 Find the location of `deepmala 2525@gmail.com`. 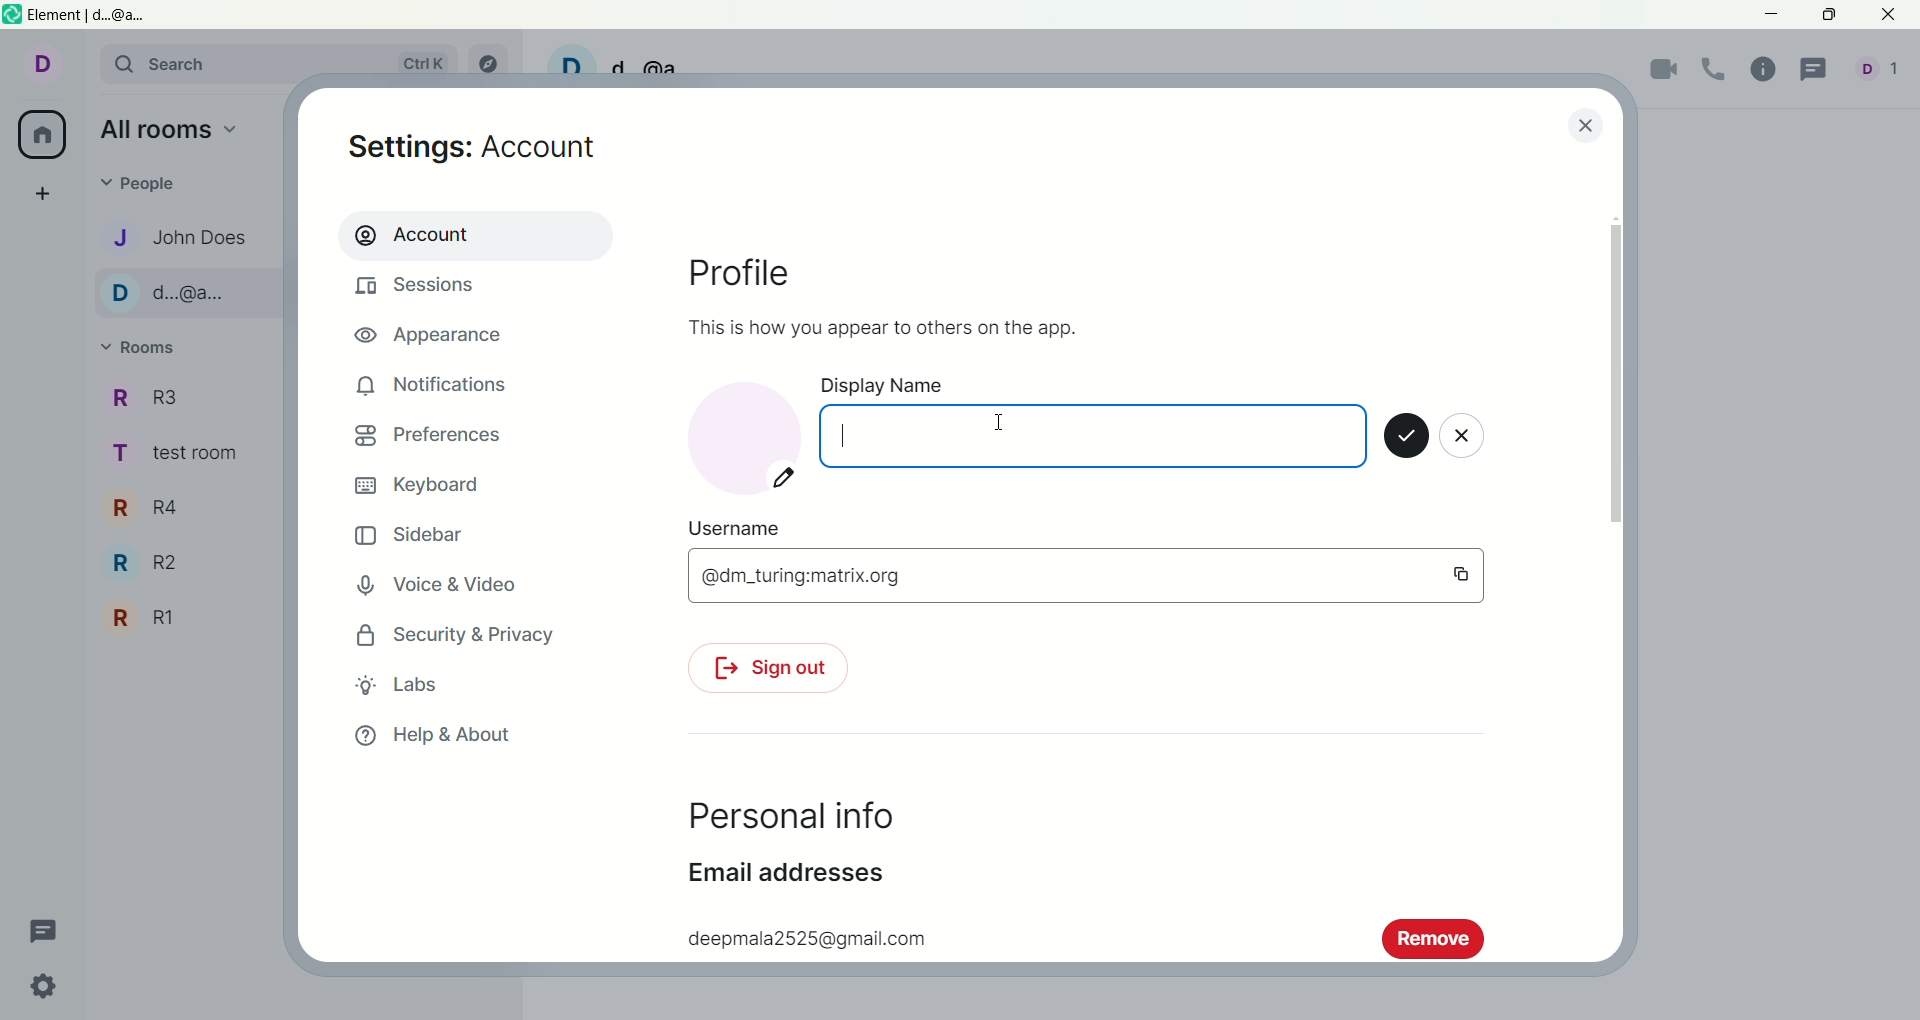

deepmala 2525@gmail.com is located at coordinates (802, 935).